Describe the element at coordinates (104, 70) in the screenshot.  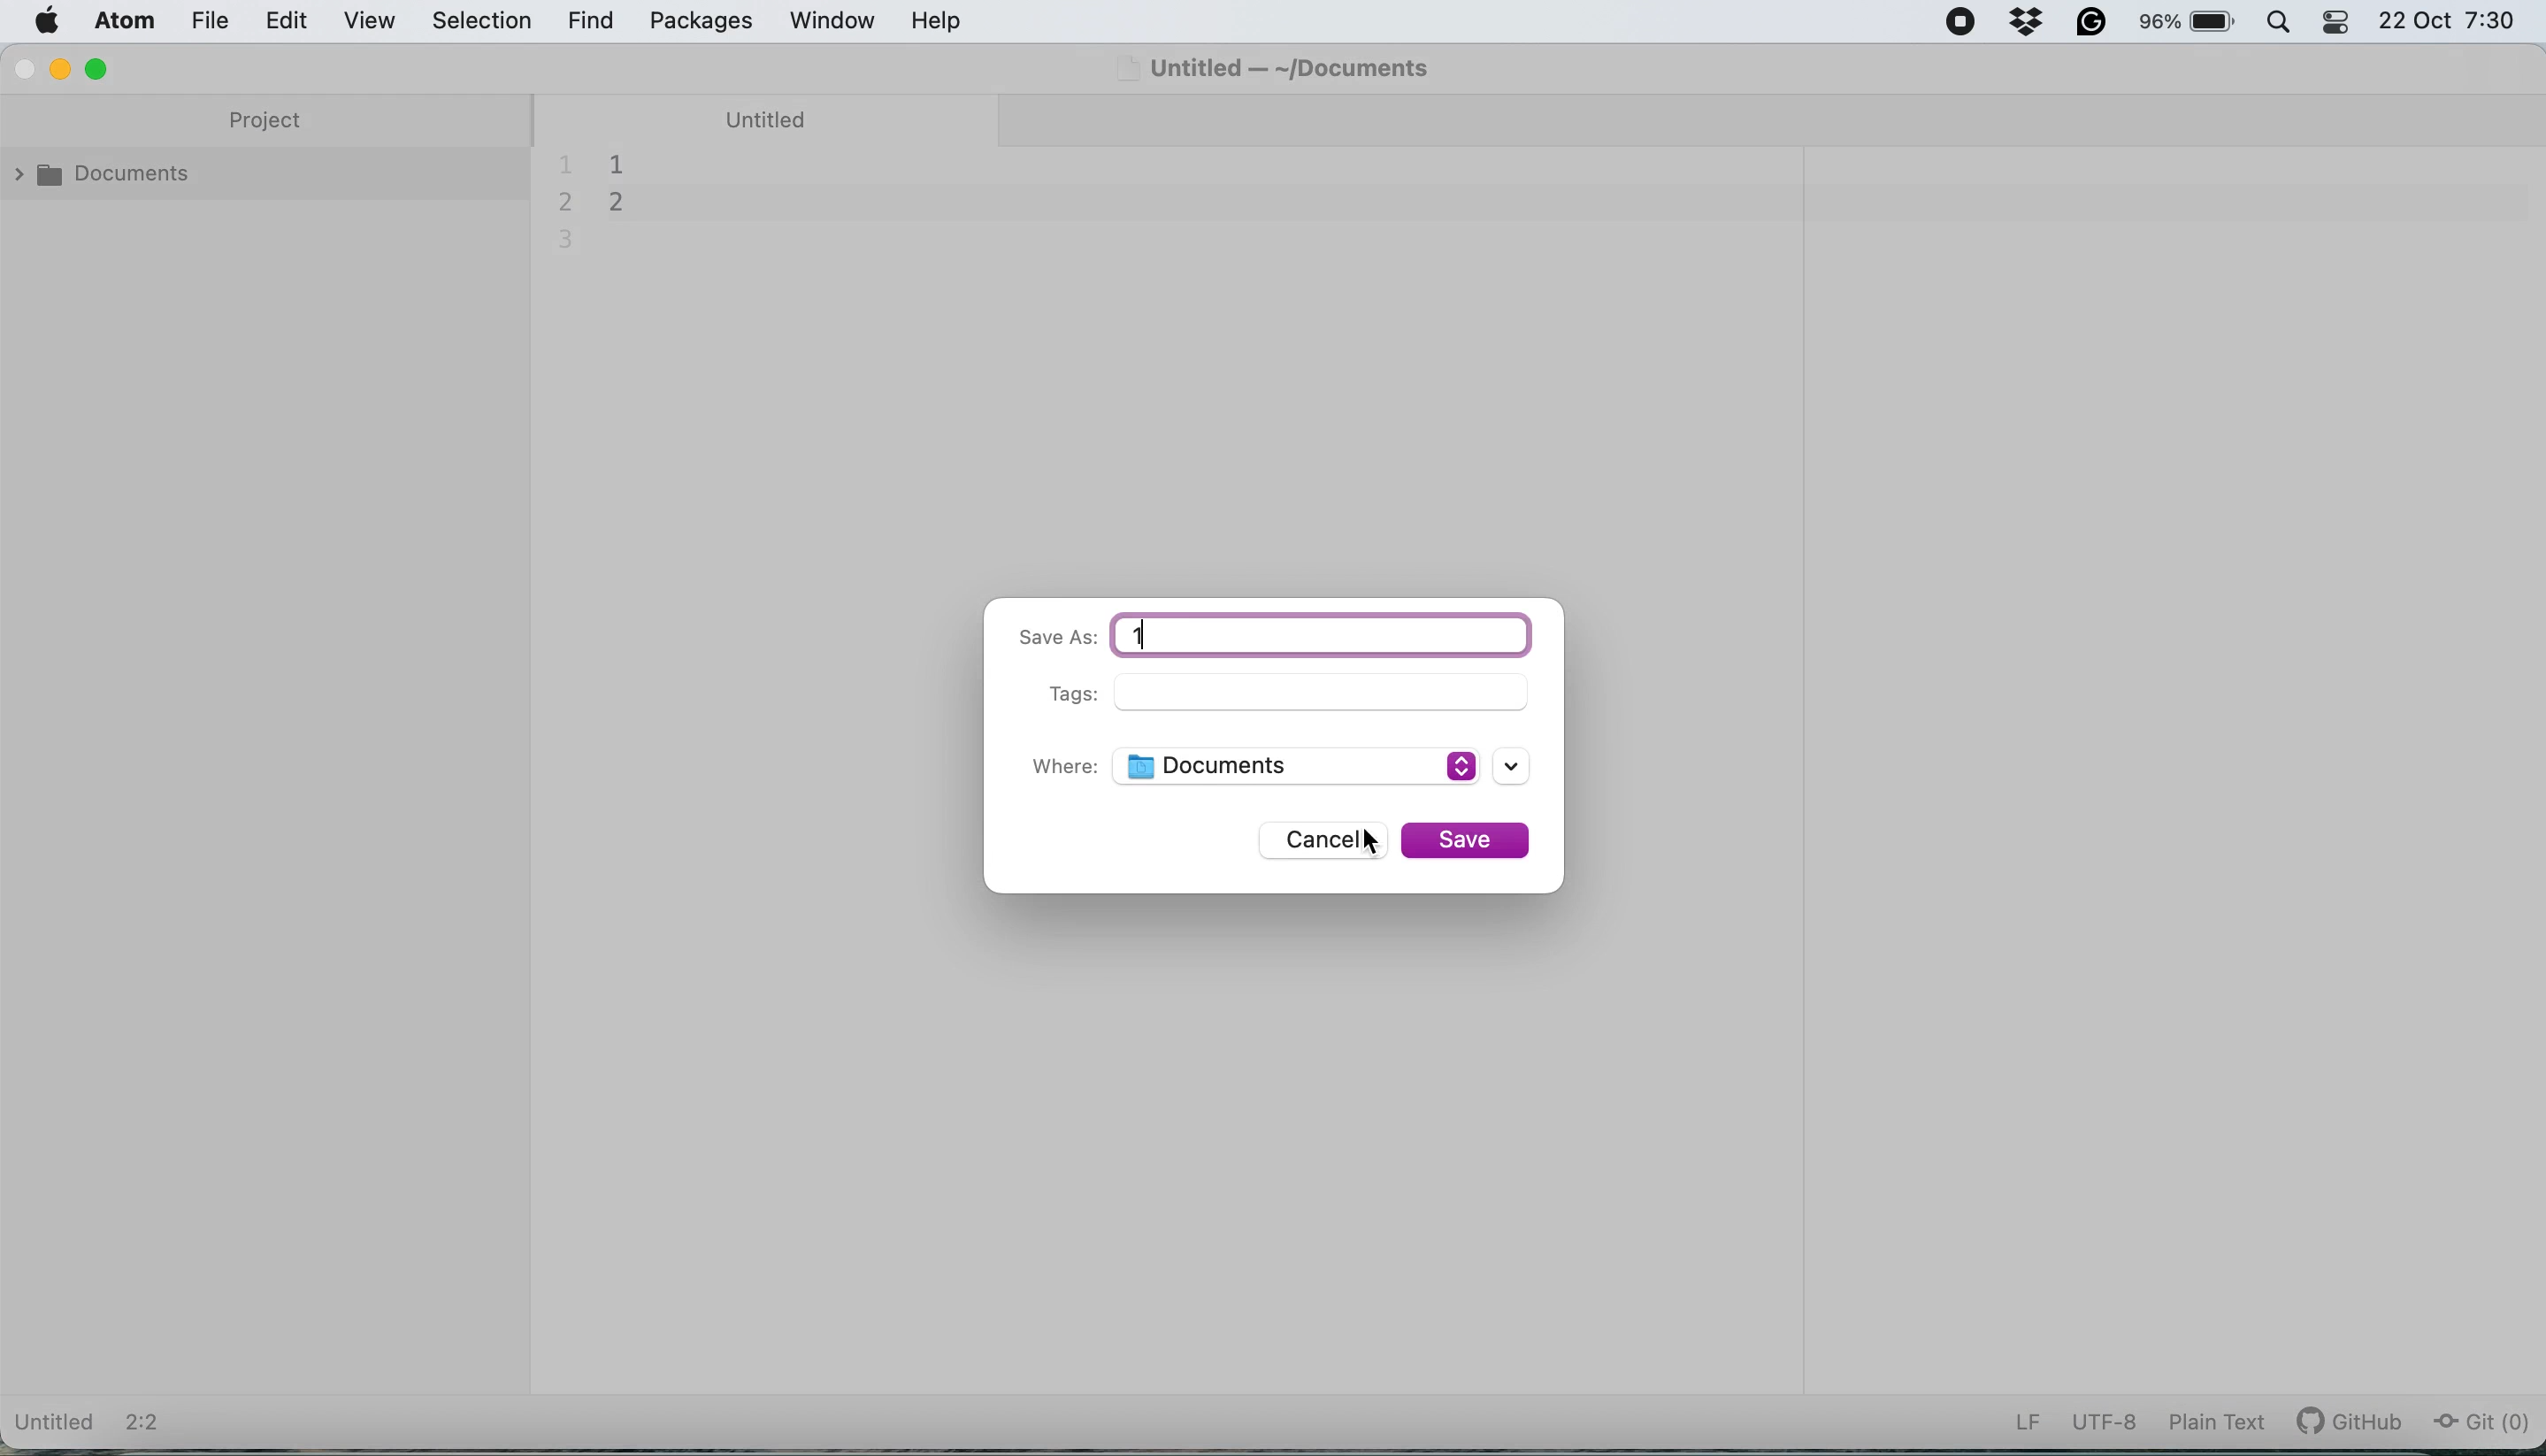
I see `maximise` at that location.